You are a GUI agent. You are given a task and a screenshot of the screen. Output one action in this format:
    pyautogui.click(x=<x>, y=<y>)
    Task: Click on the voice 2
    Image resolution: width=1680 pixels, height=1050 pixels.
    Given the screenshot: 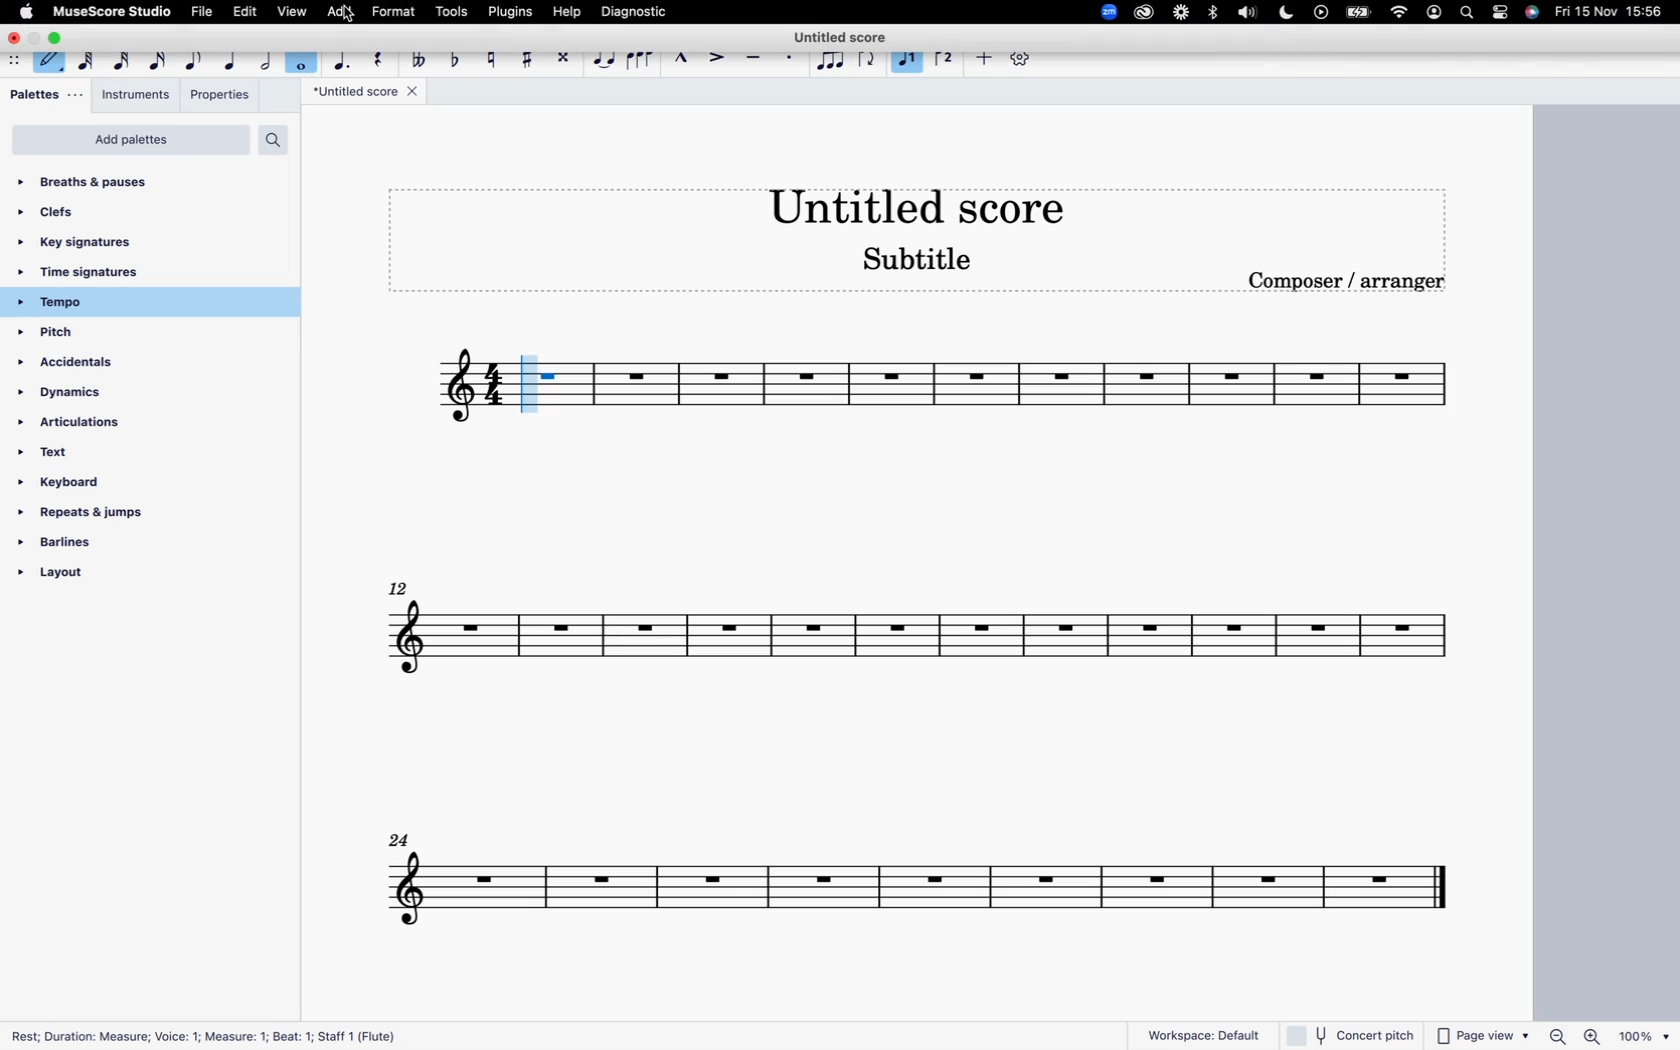 What is the action you would take?
    pyautogui.click(x=944, y=55)
    